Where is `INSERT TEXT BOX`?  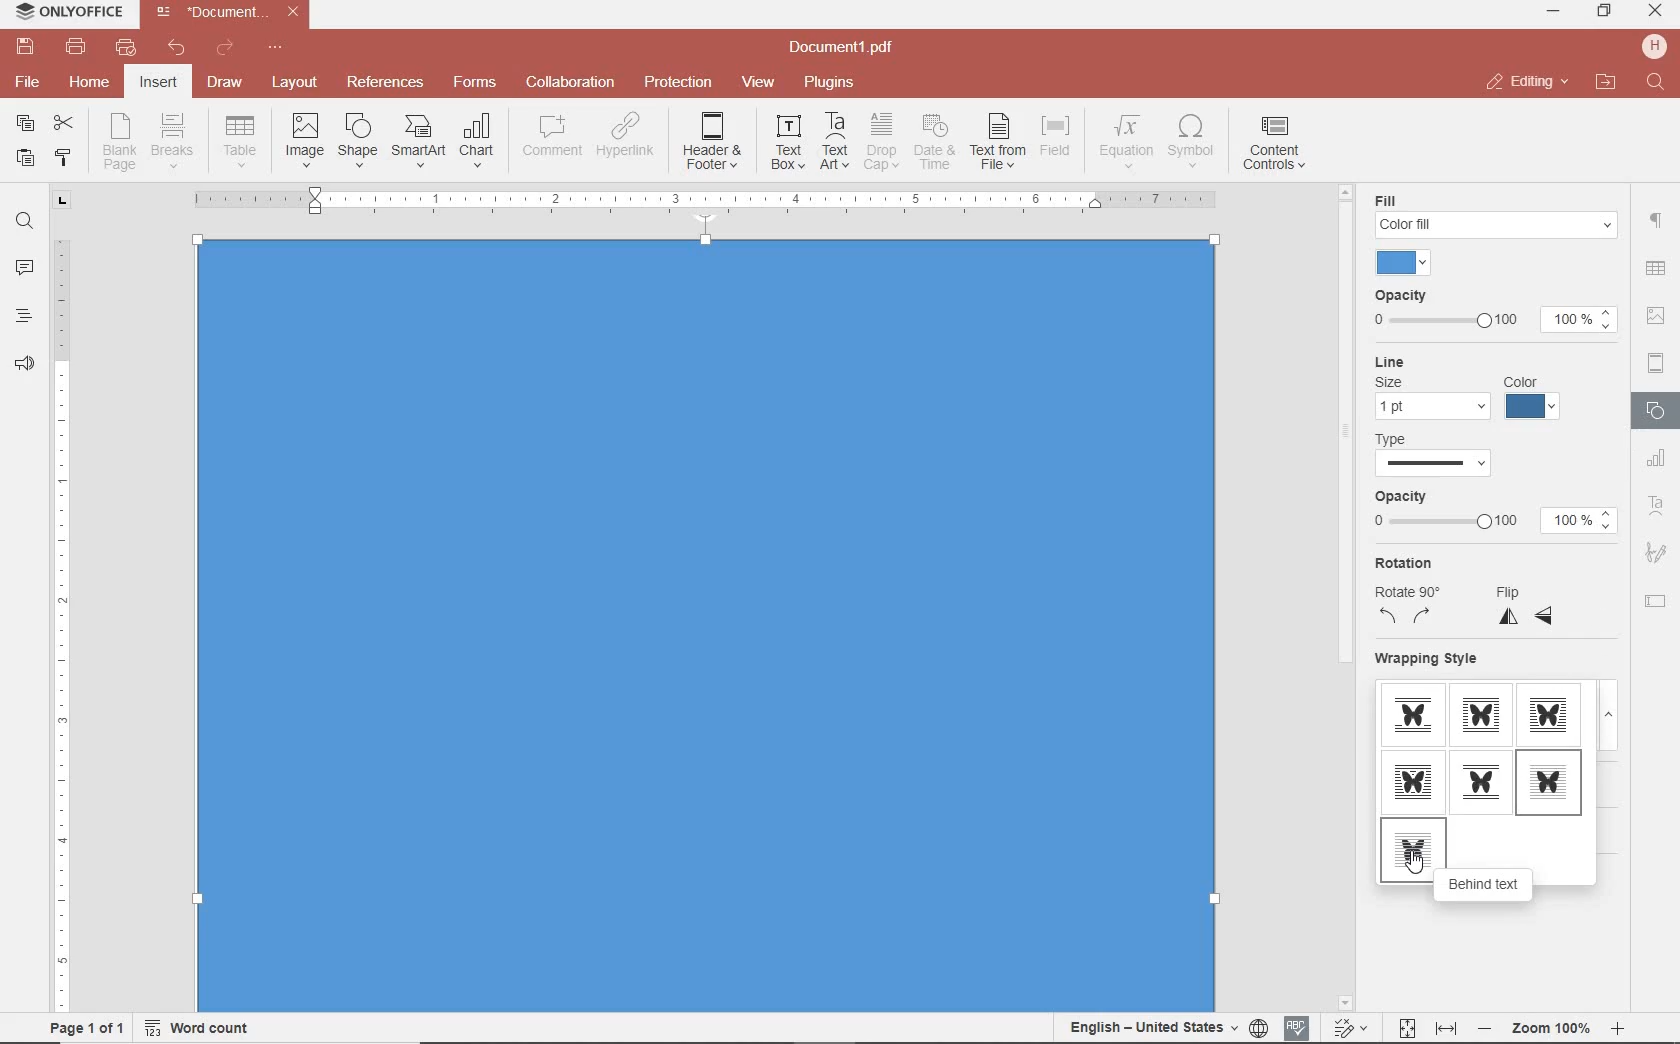
INSERT TEXT BOX is located at coordinates (787, 141).